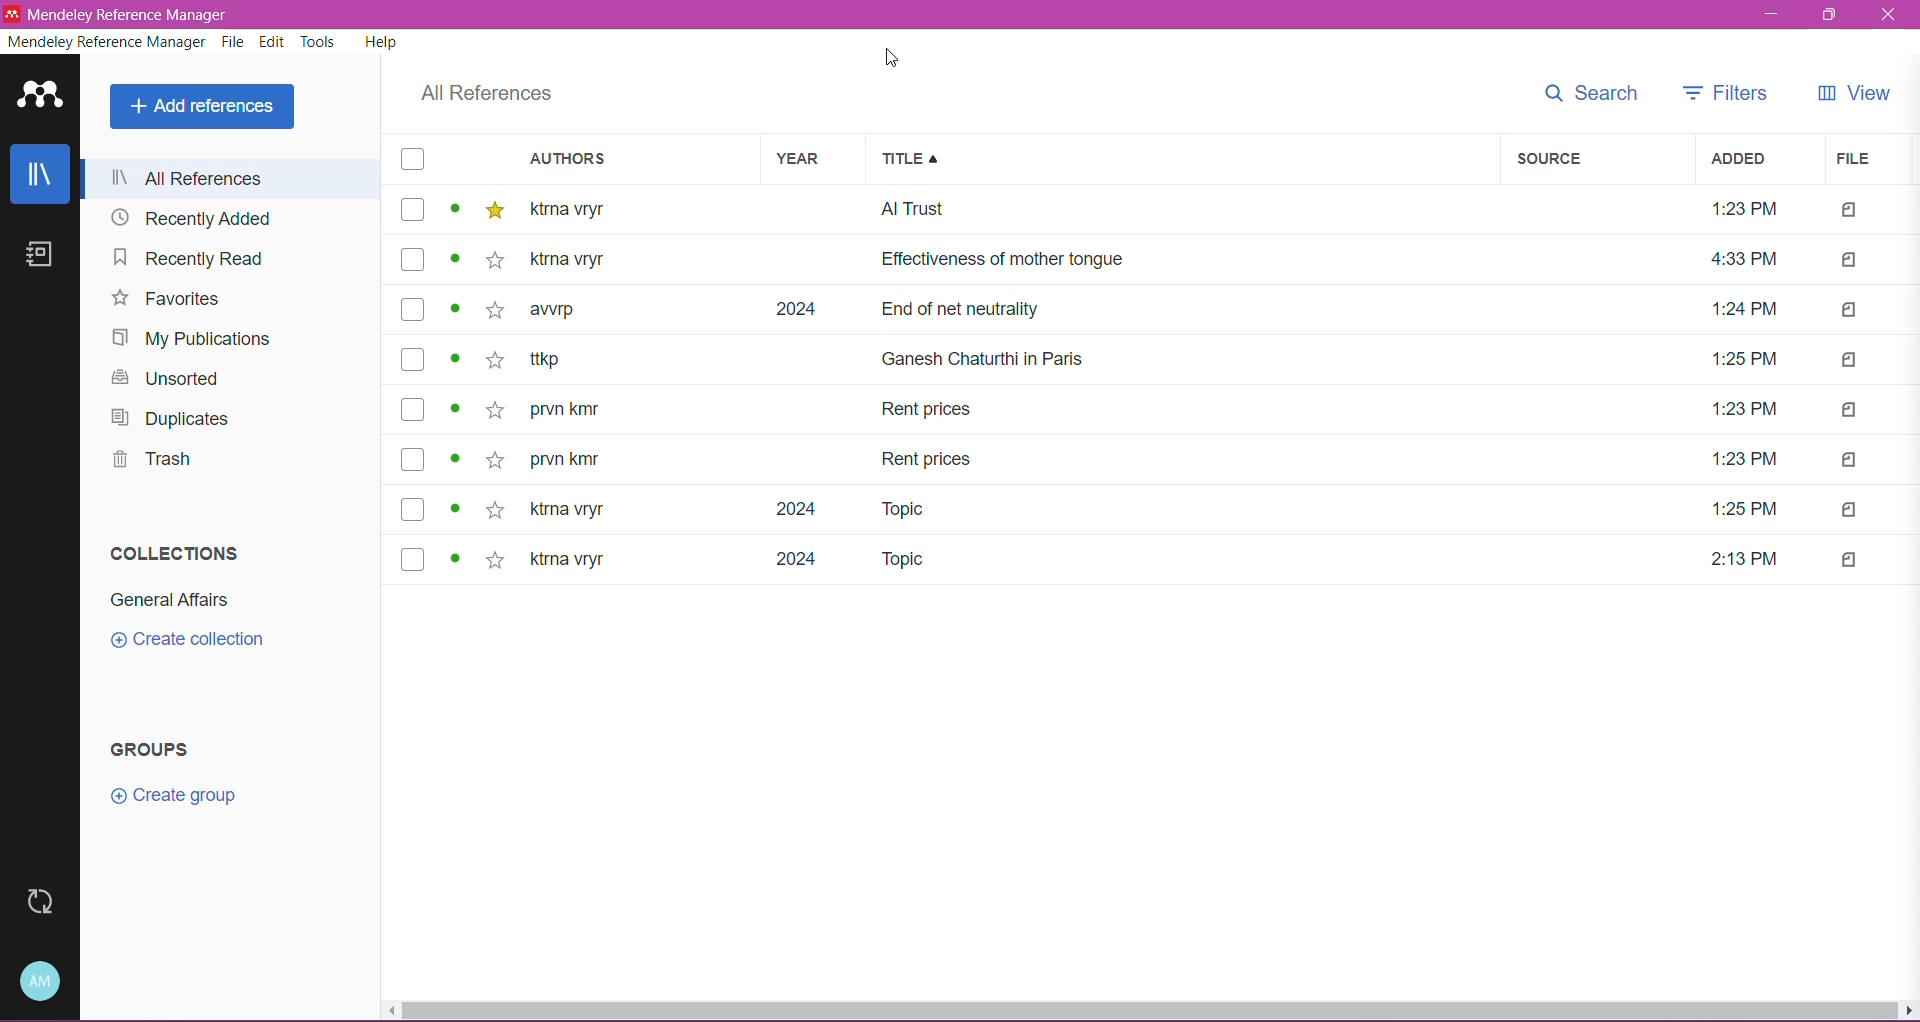  What do you see at coordinates (235, 42) in the screenshot?
I see `File` at bounding box center [235, 42].